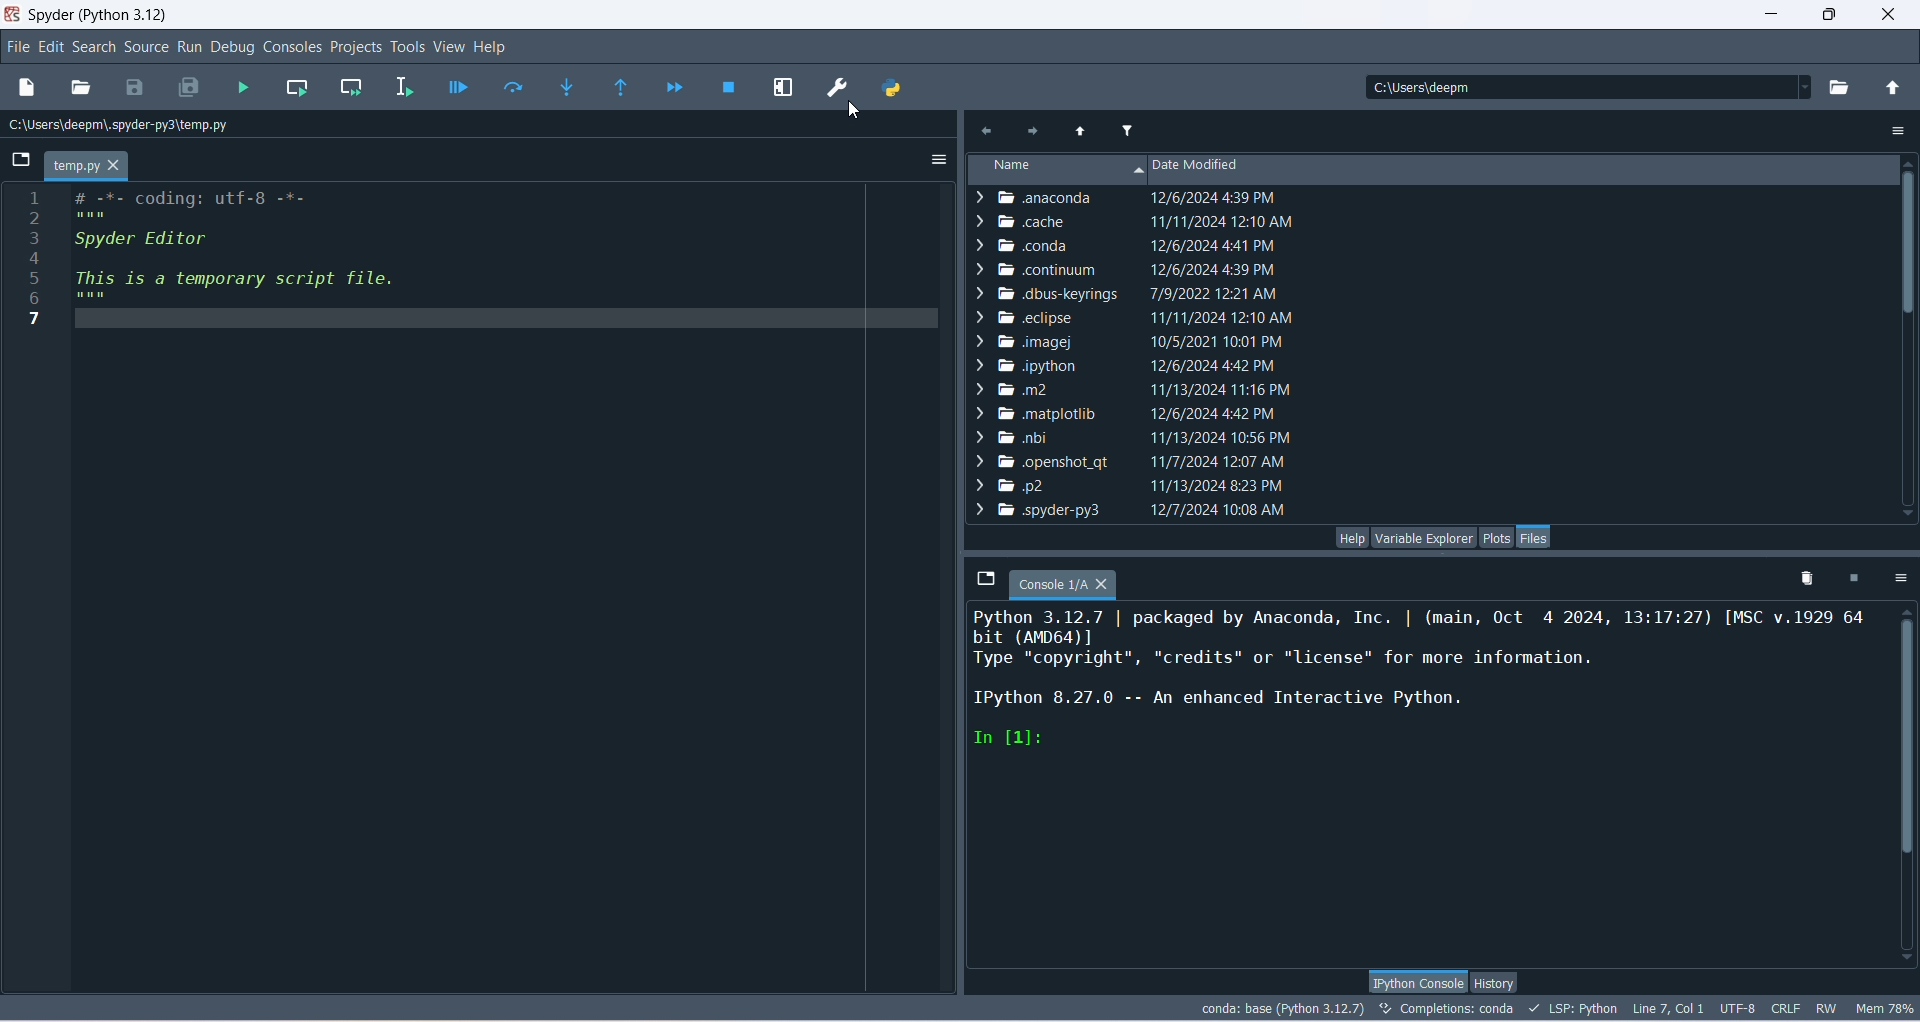 Image resolution: width=1920 pixels, height=1022 pixels. What do you see at coordinates (136, 90) in the screenshot?
I see `save` at bounding box center [136, 90].